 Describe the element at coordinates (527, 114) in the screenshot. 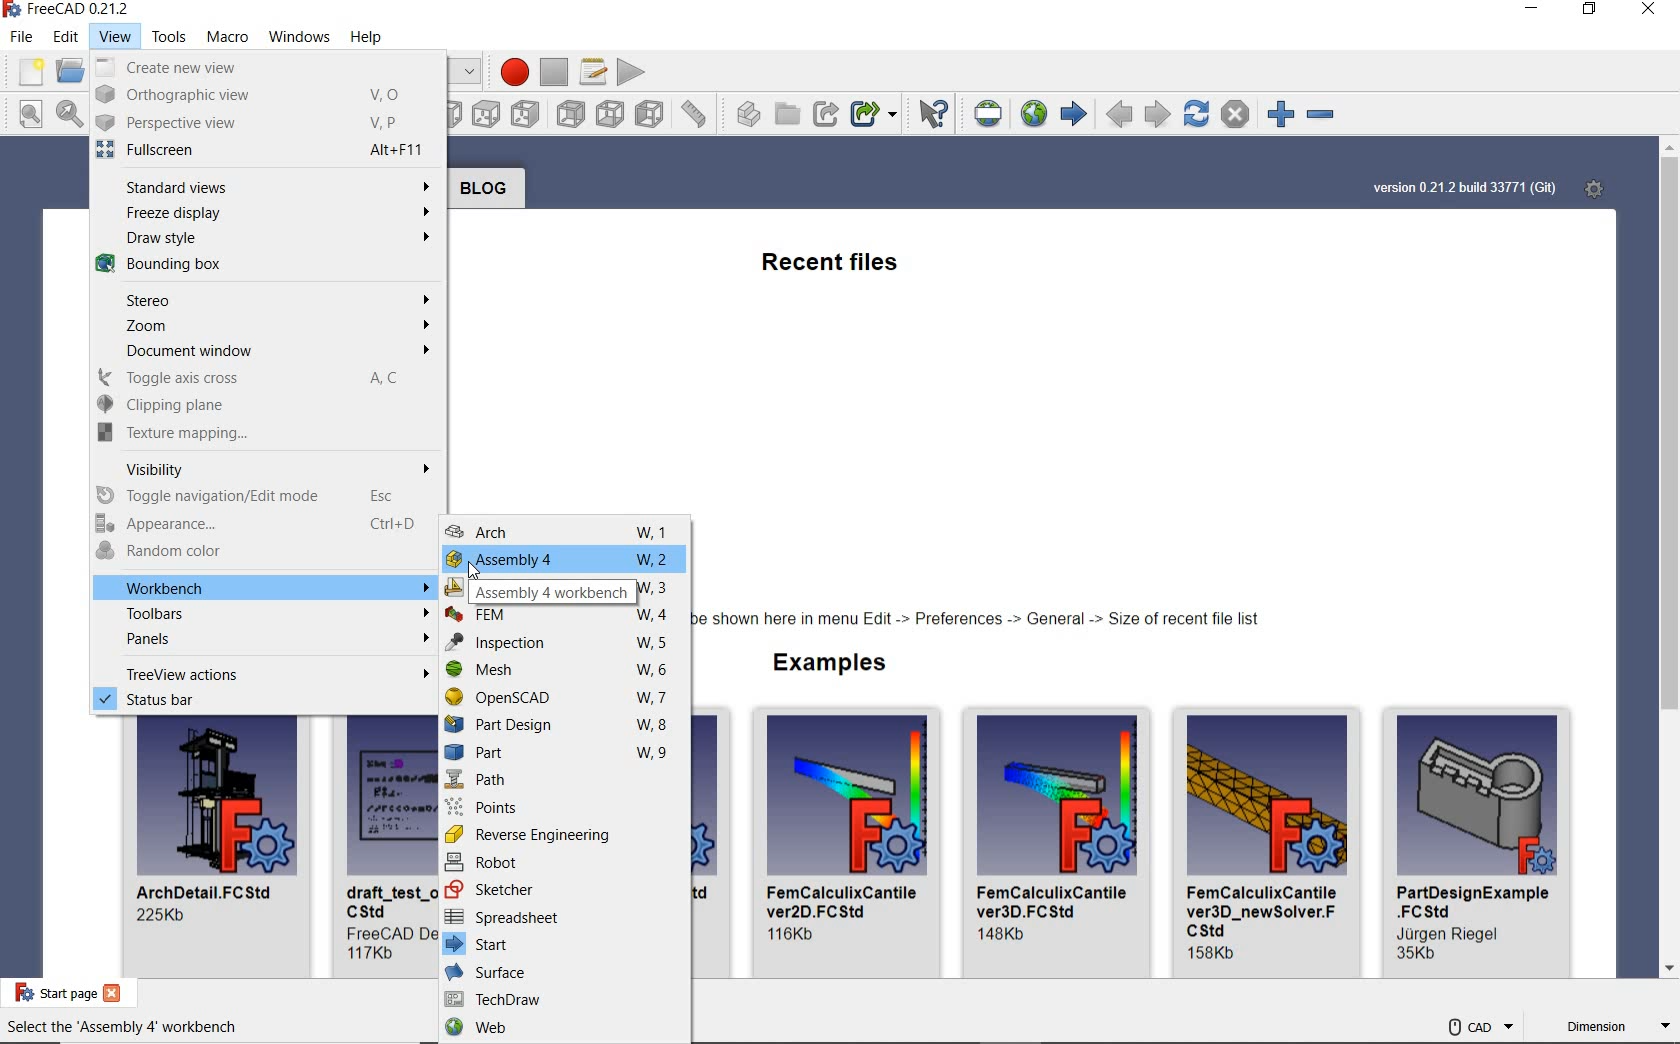

I see `right` at that location.